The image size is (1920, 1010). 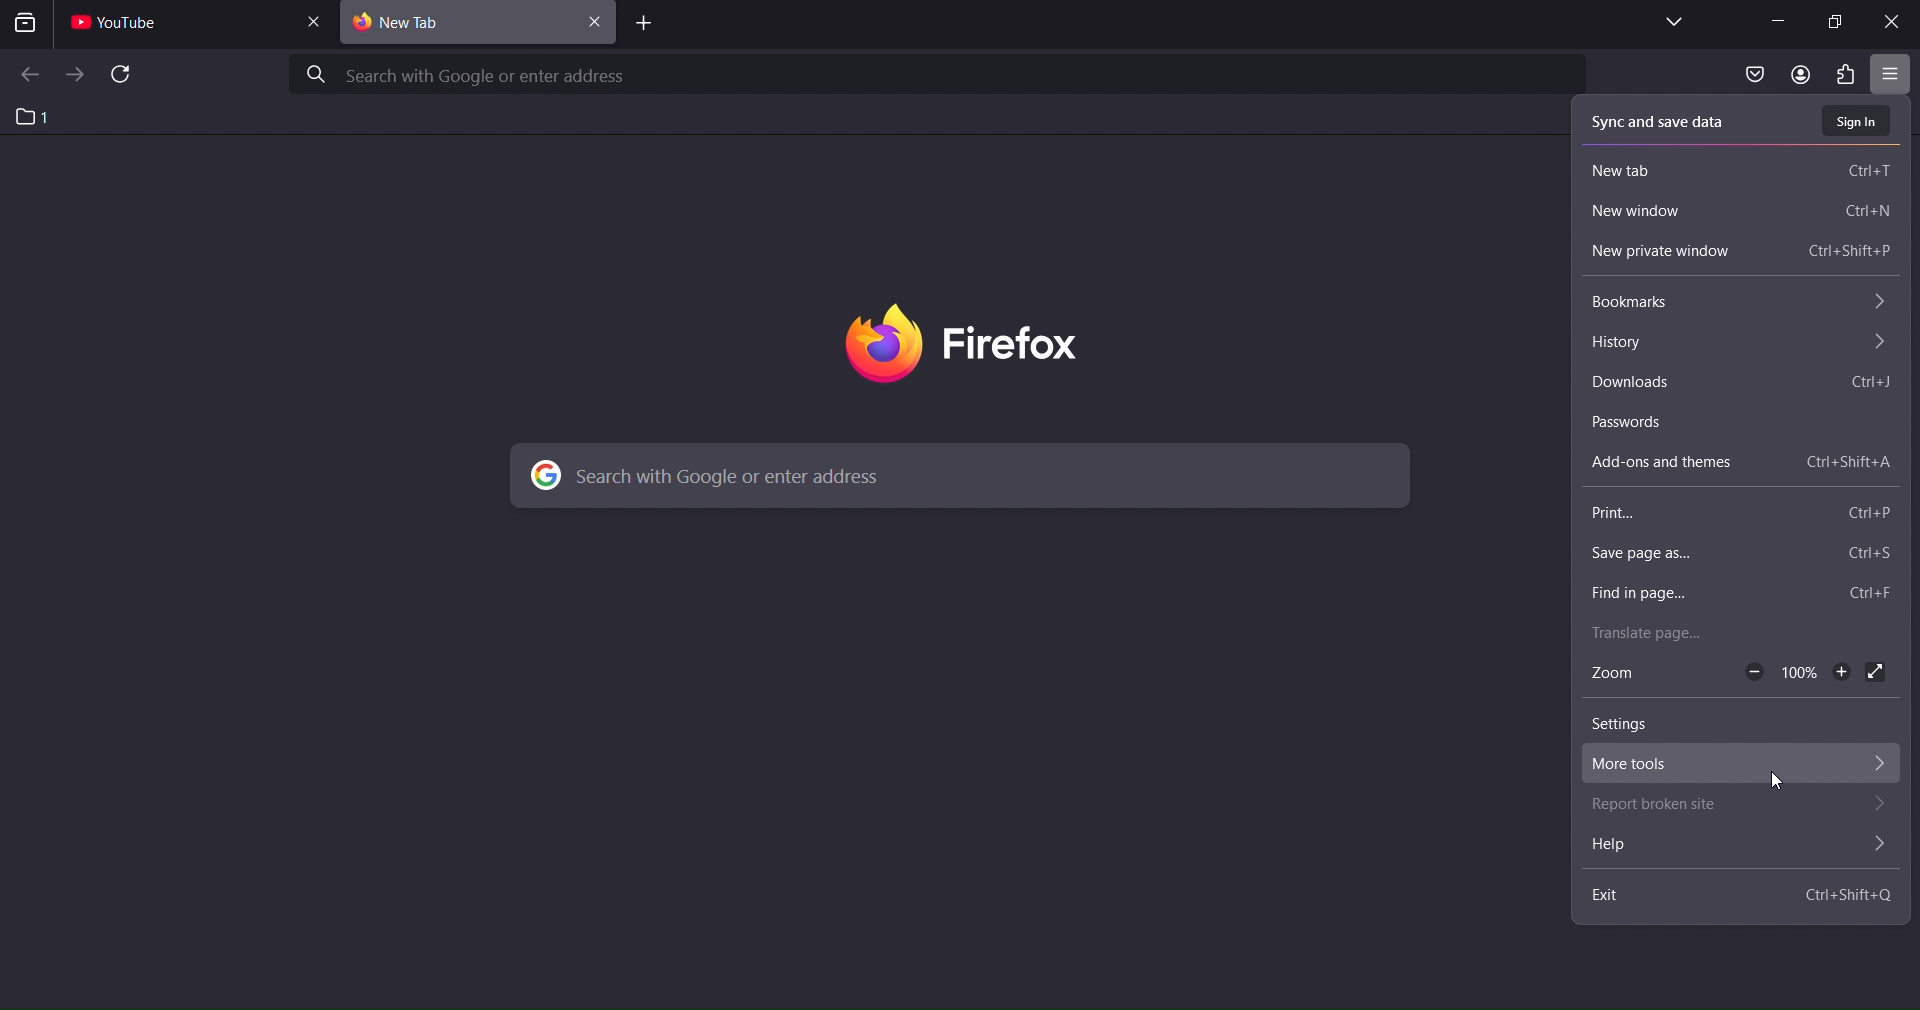 I want to click on display full screen, so click(x=1879, y=673).